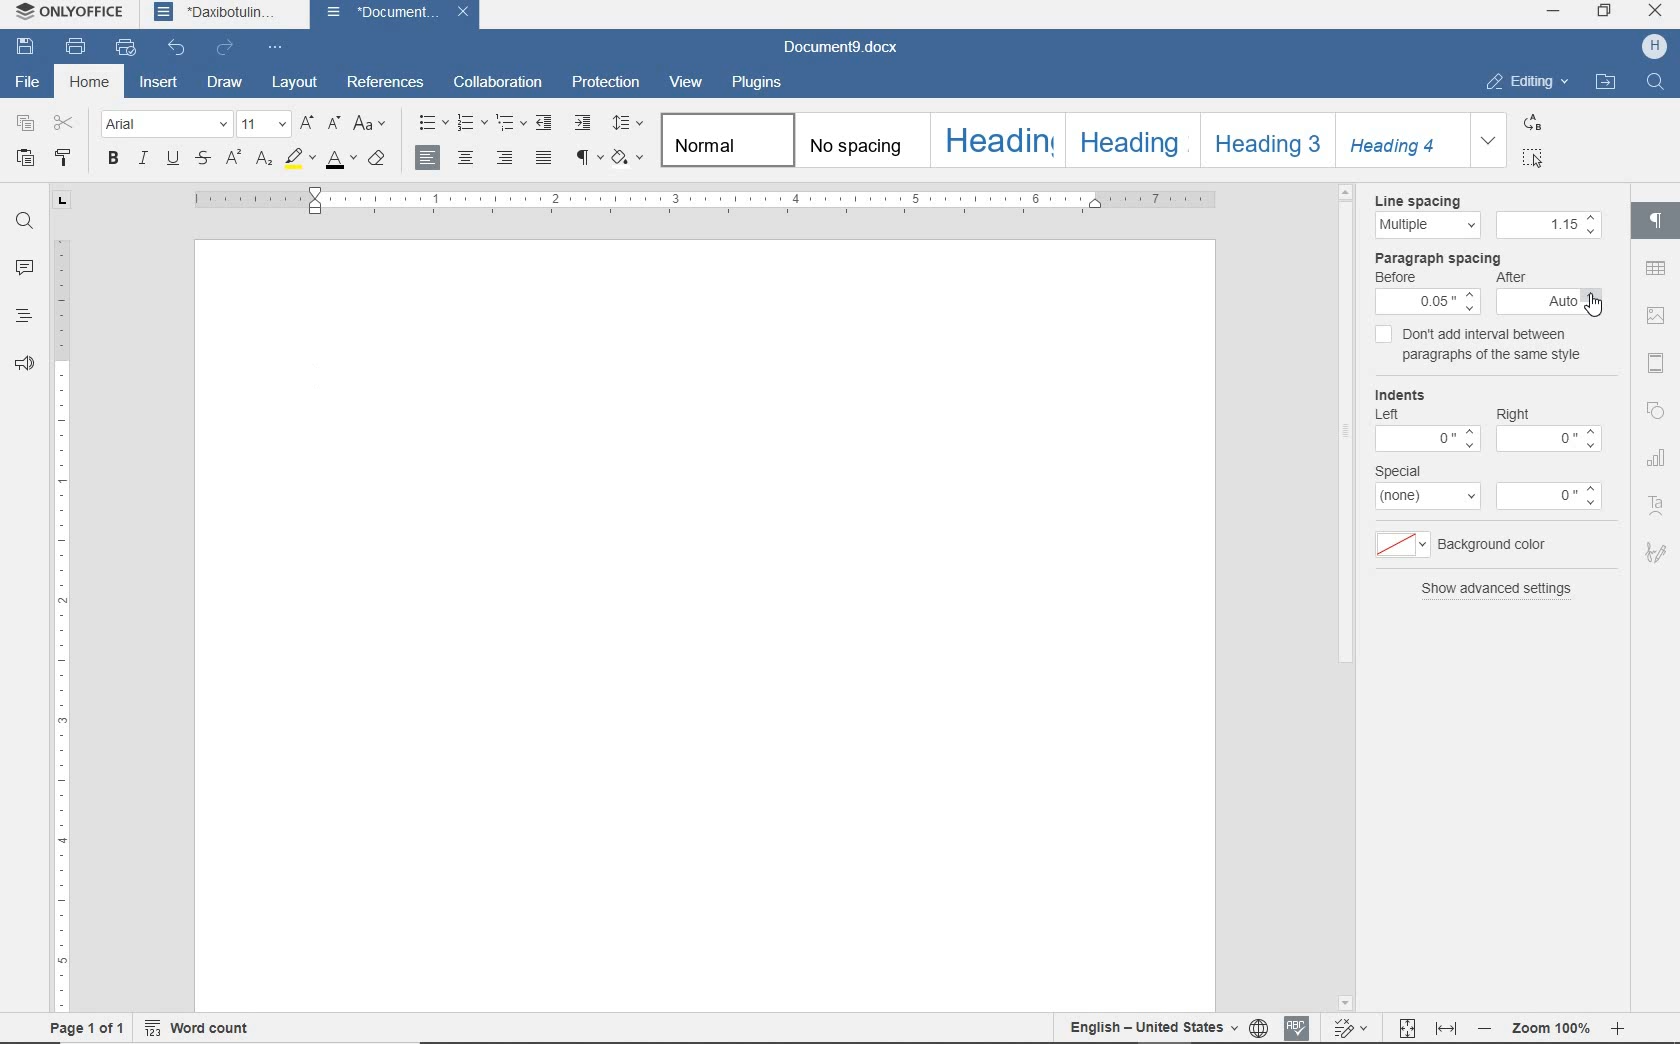 The width and height of the screenshot is (1680, 1044). What do you see at coordinates (1657, 506) in the screenshot?
I see `text art` at bounding box center [1657, 506].